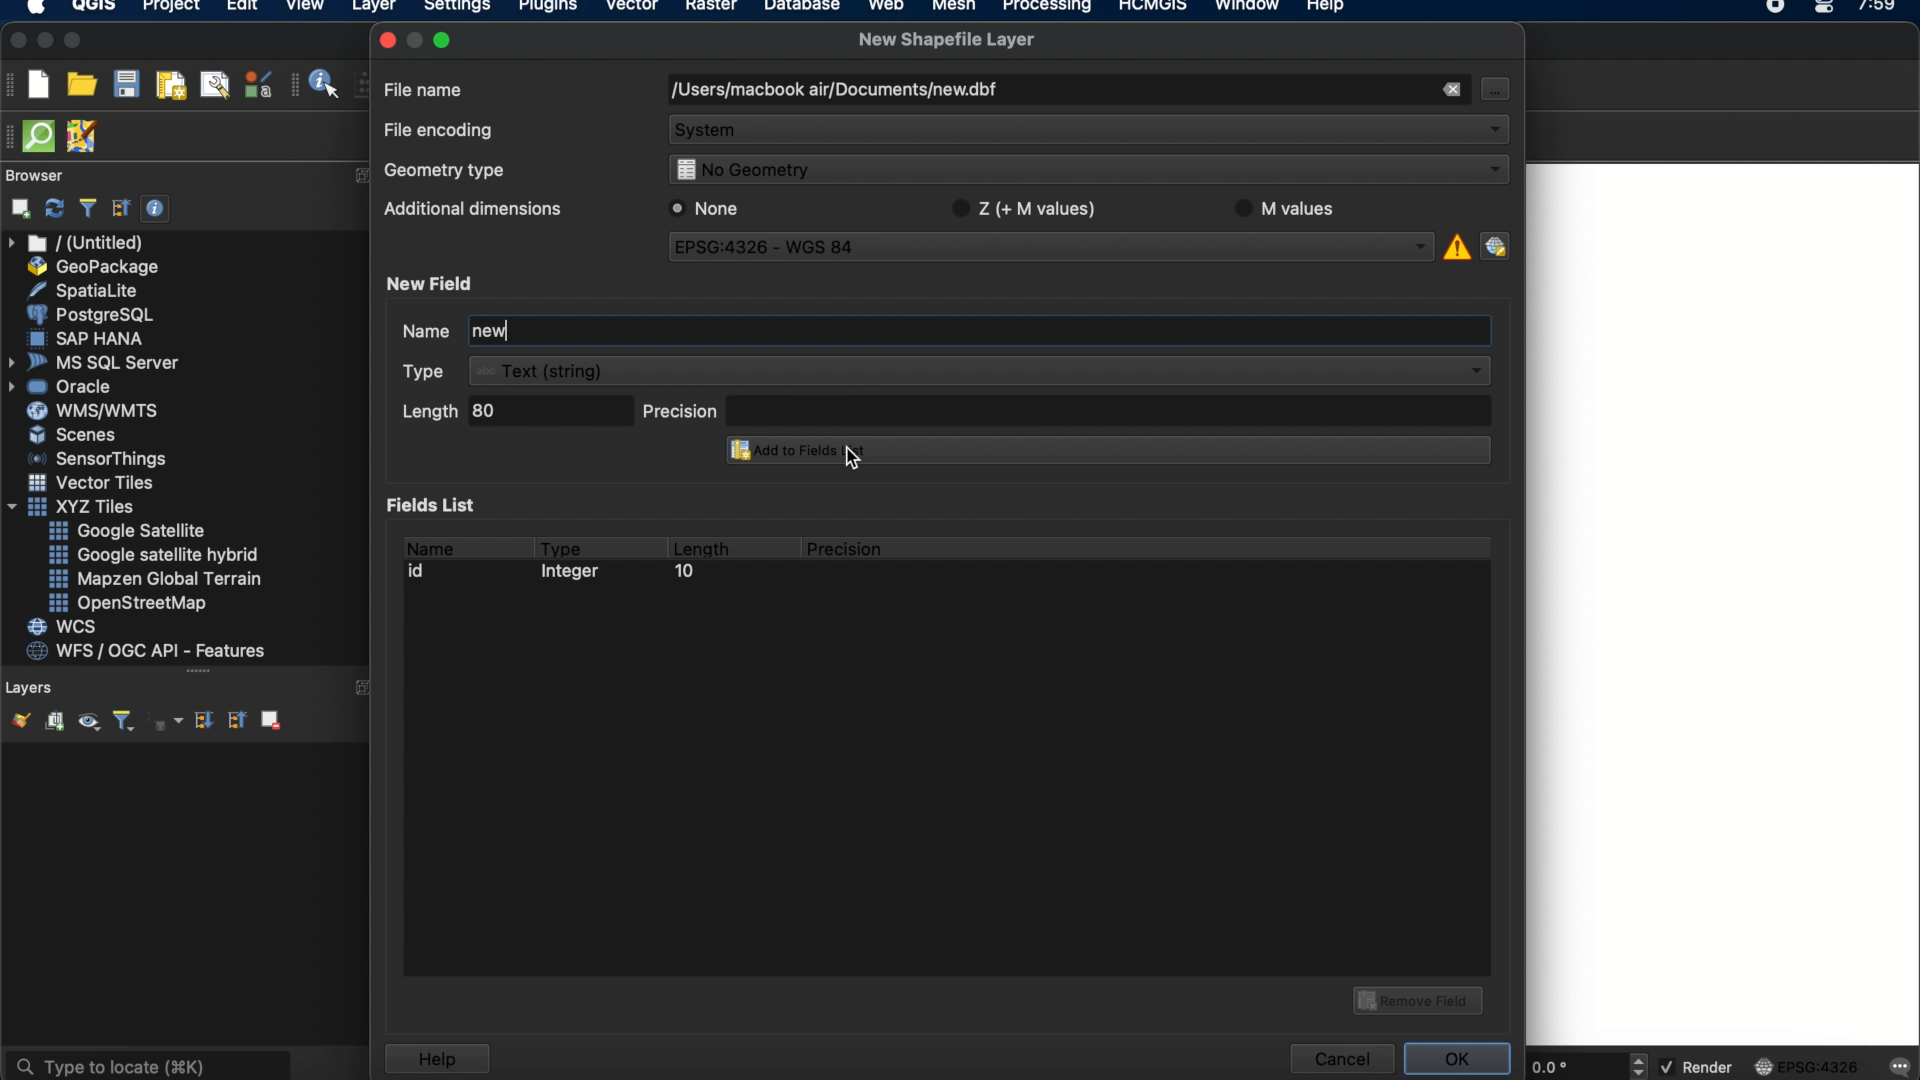 The height and width of the screenshot is (1080, 1920). What do you see at coordinates (491, 332) in the screenshot?
I see `field name new` at bounding box center [491, 332].